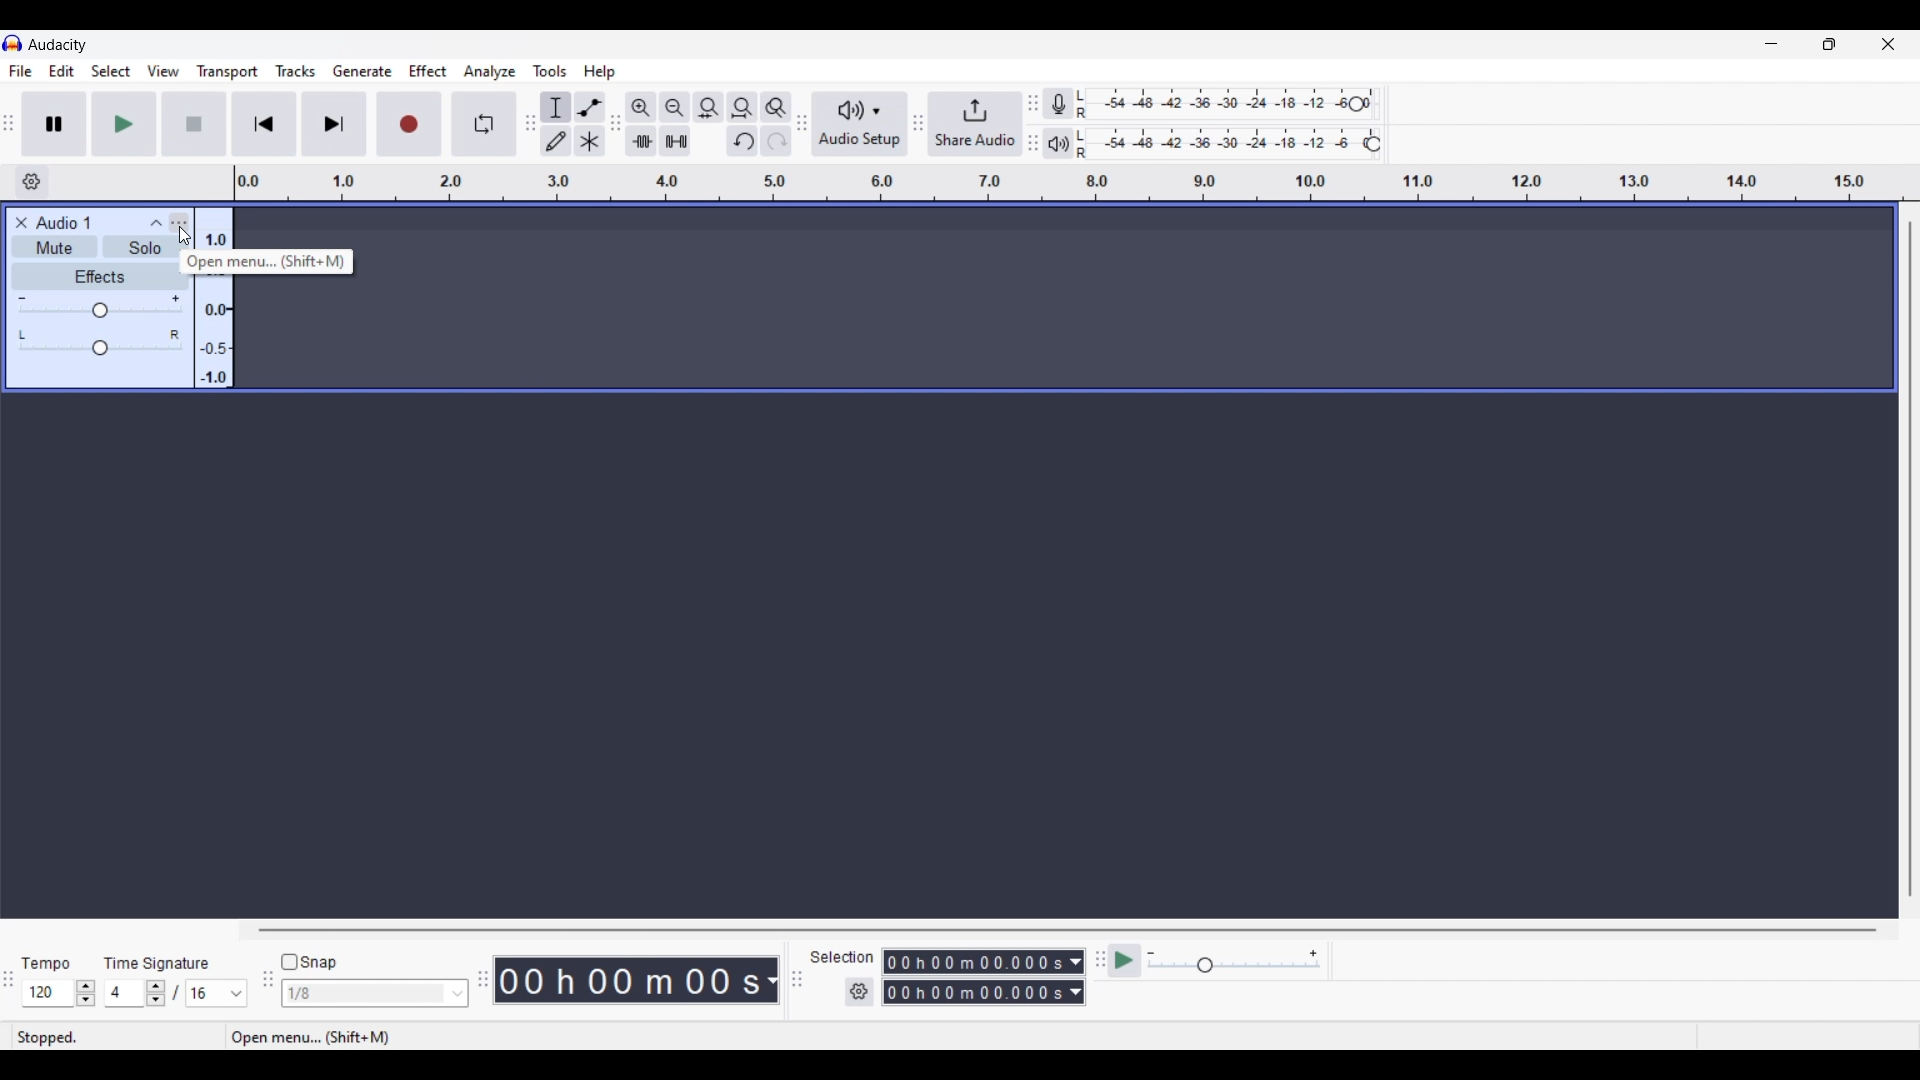 This screenshot has width=1920, height=1080. Describe the element at coordinates (75, 223) in the screenshot. I see `Audio 1` at that location.